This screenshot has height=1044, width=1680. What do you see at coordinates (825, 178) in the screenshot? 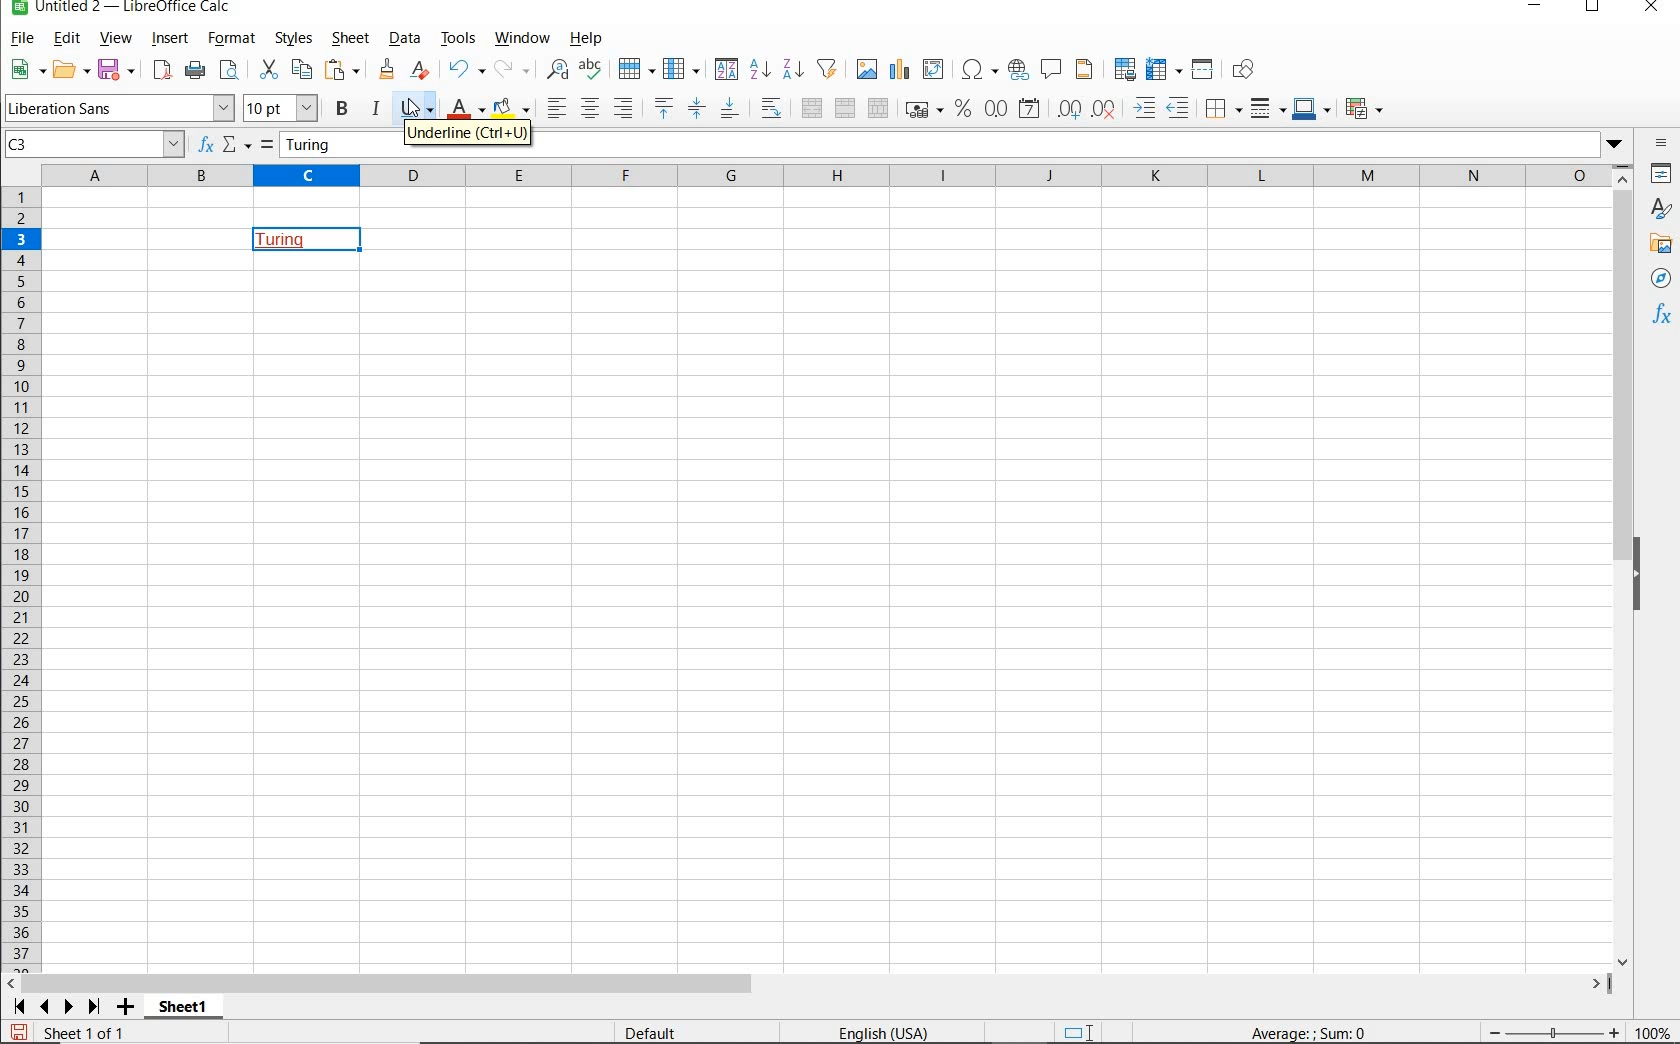
I see `Columns` at bounding box center [825, 178].